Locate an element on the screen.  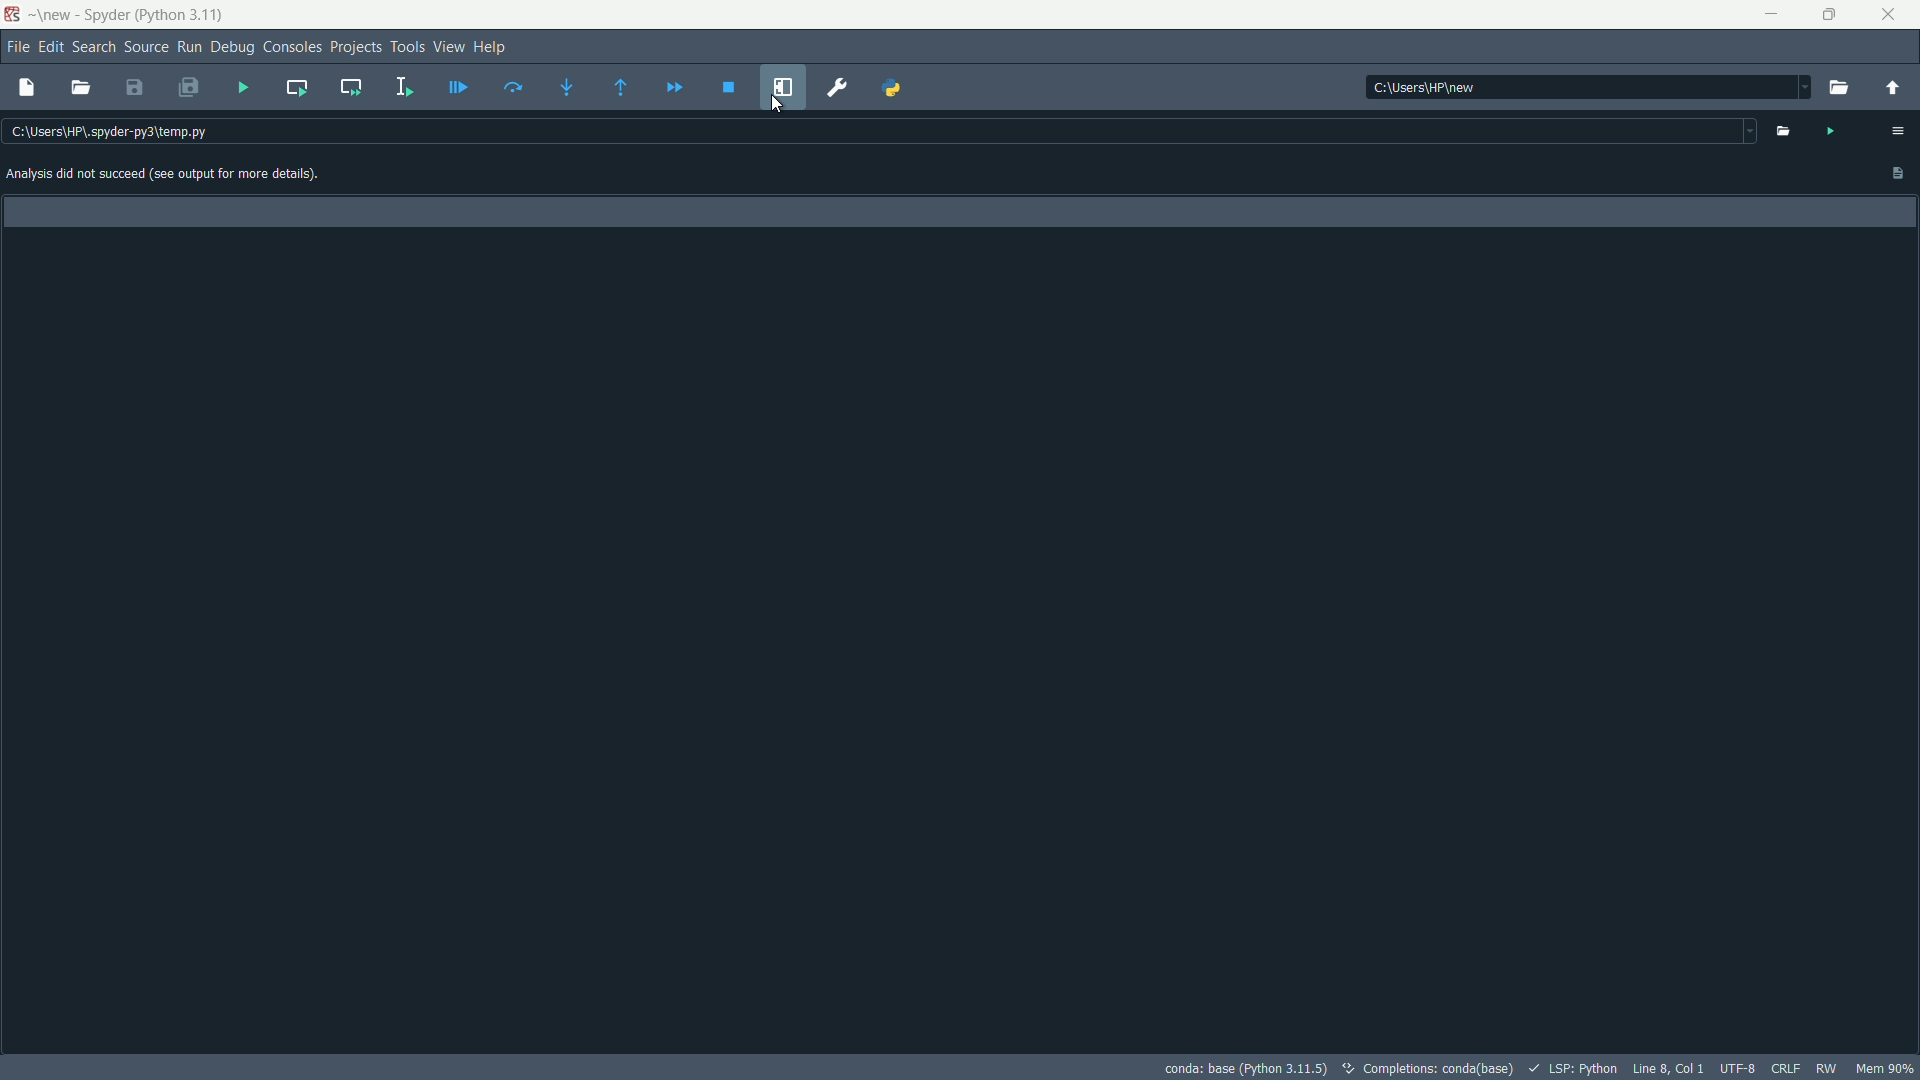
run current line is located at coordinates (517, 86).